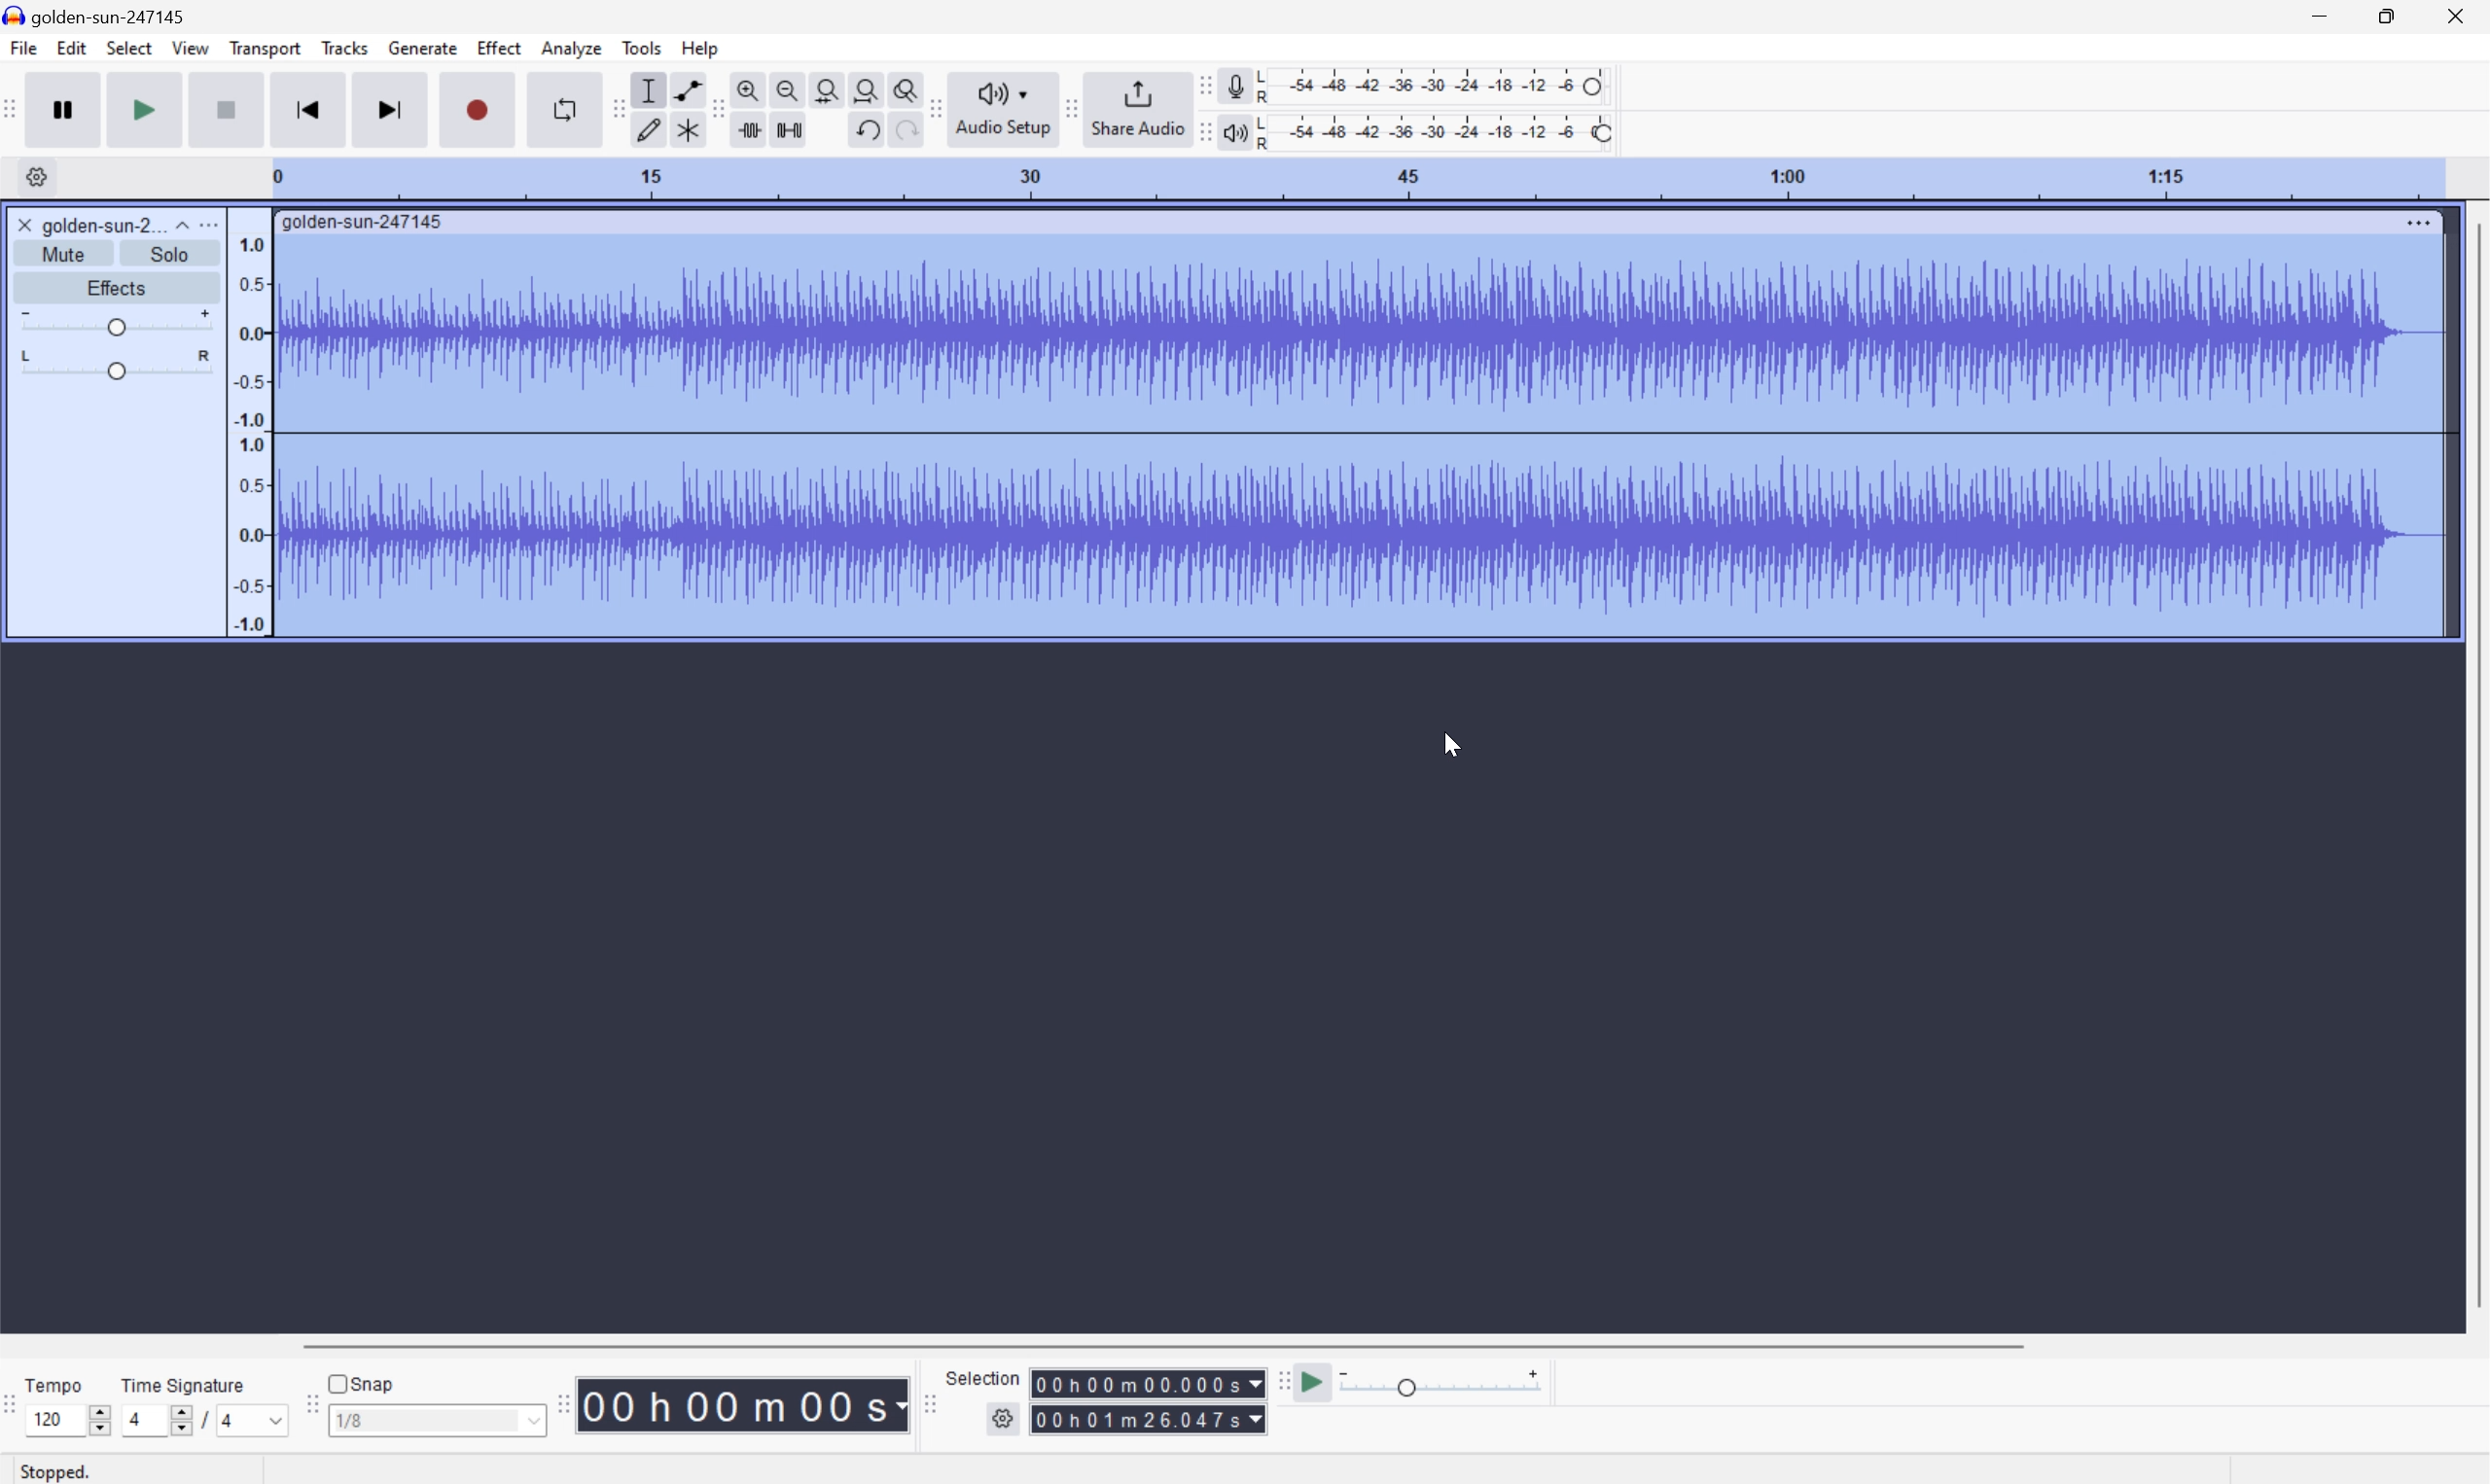 The width and height of the screenshot is (2490, 1484). What do you see at coordinates (55, 1383) in the screenshot?
I see `Tempo` at bounding box center [55, 1383].